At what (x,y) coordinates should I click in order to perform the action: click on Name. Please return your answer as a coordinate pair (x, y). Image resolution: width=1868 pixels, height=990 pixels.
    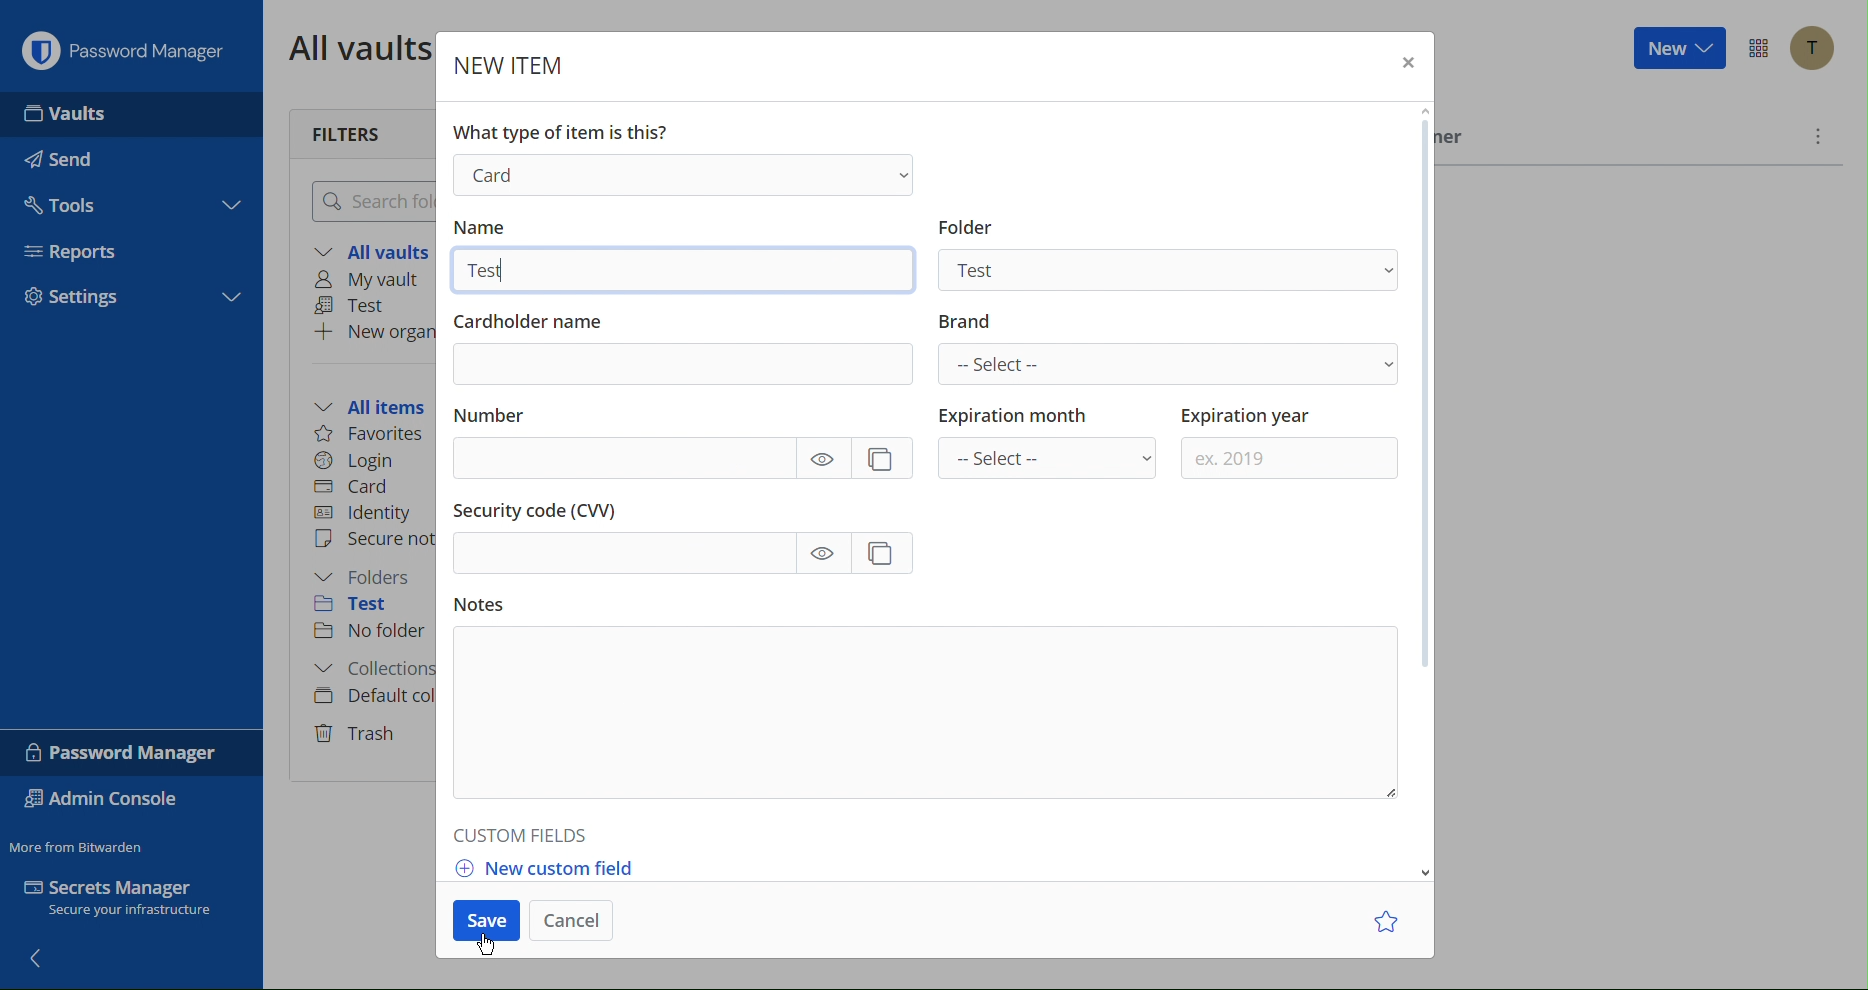
    Looking at the image, I should click on (483, 229).